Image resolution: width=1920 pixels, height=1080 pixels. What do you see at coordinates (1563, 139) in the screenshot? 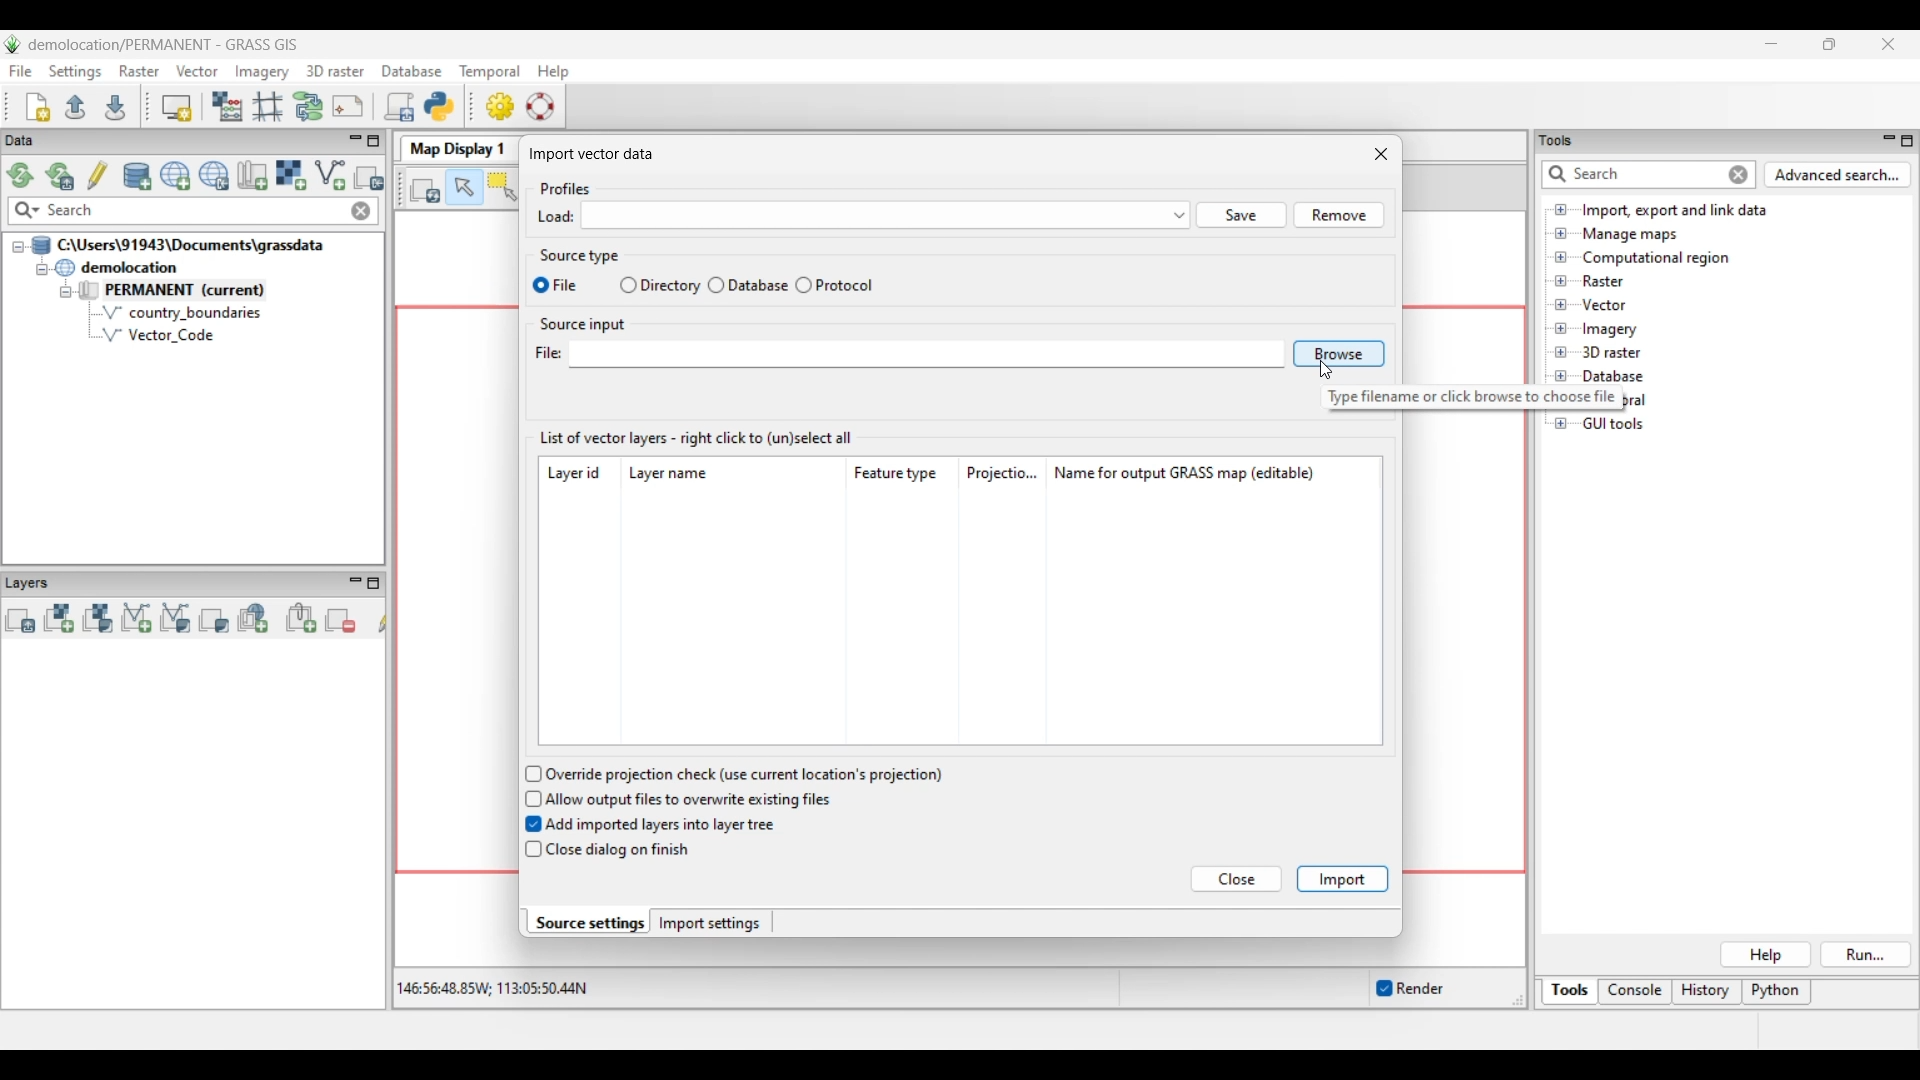
I see `tools` at bounding box center [1563, 139].